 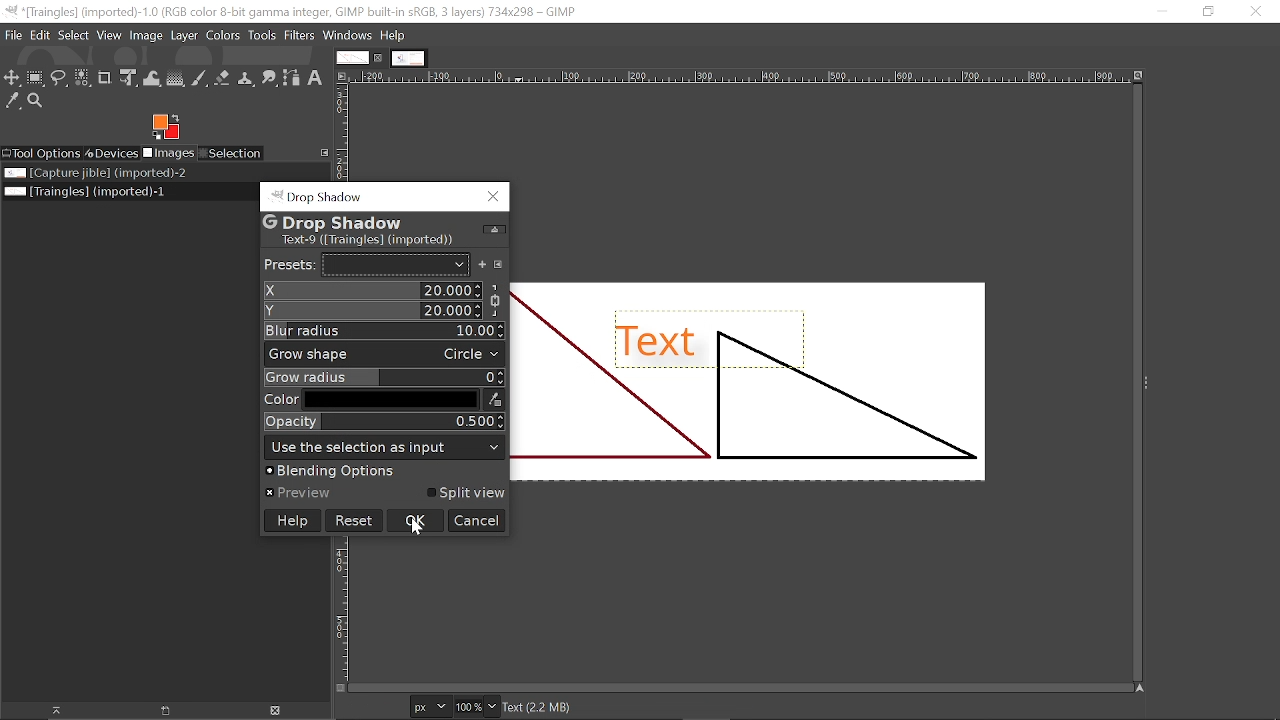 I want to click on Gradient tool, so click(x=176, y=79).